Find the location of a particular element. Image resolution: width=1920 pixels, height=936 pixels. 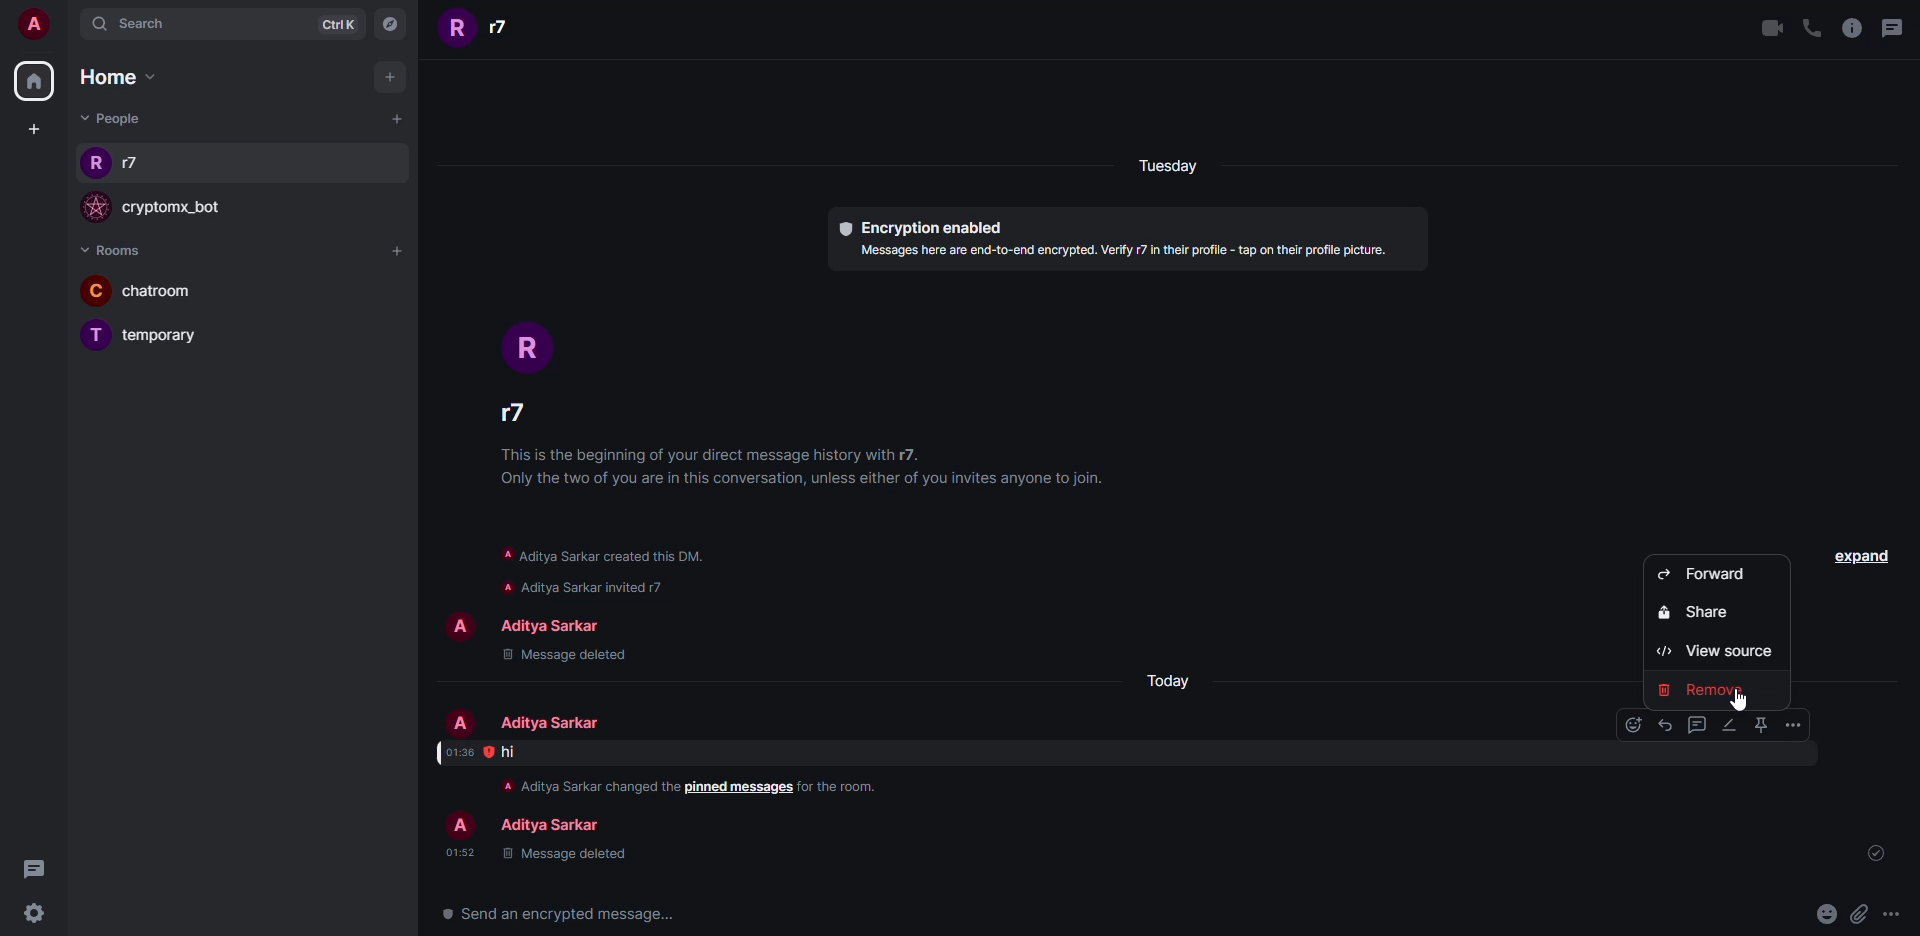

reply is located at coordinates (1664, 725).